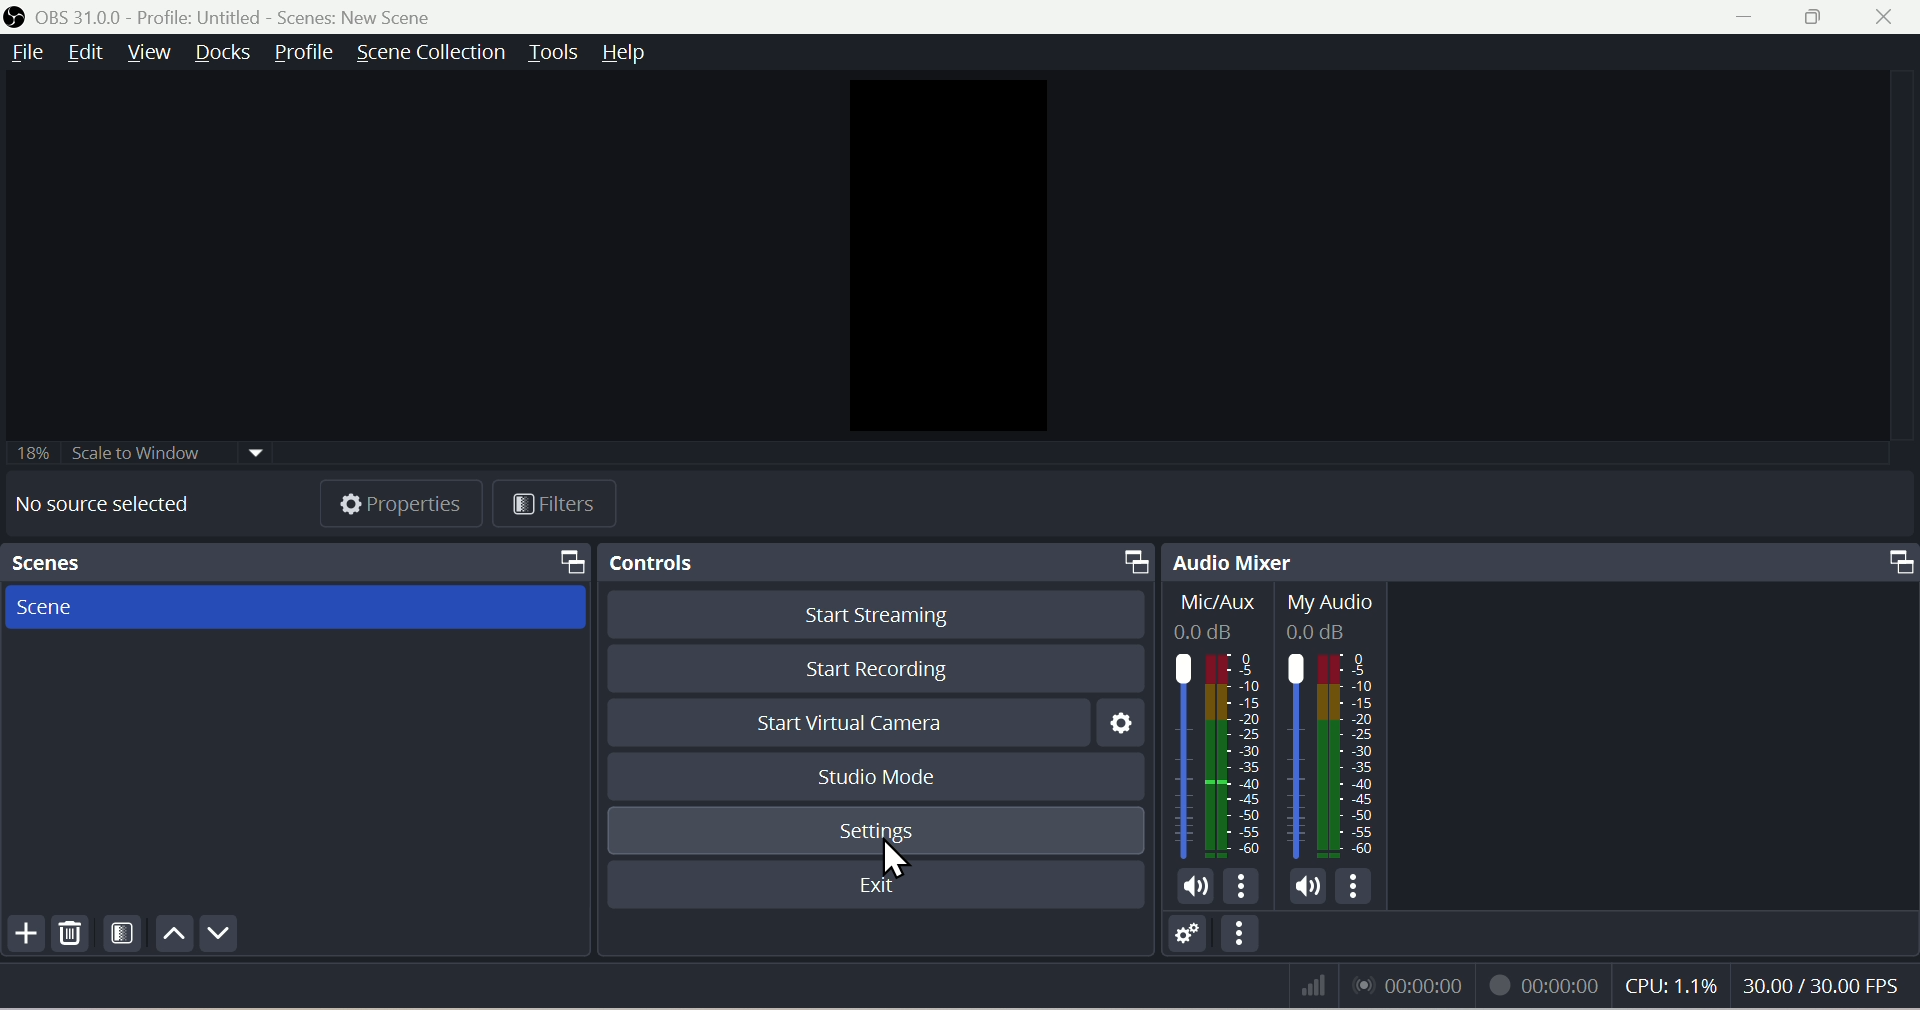 This screenshot has height=1010, width=1920. What do you see at coordinates (1358, 887) in the screenshot?
I see `Options` at bounding box center [1358, 887].